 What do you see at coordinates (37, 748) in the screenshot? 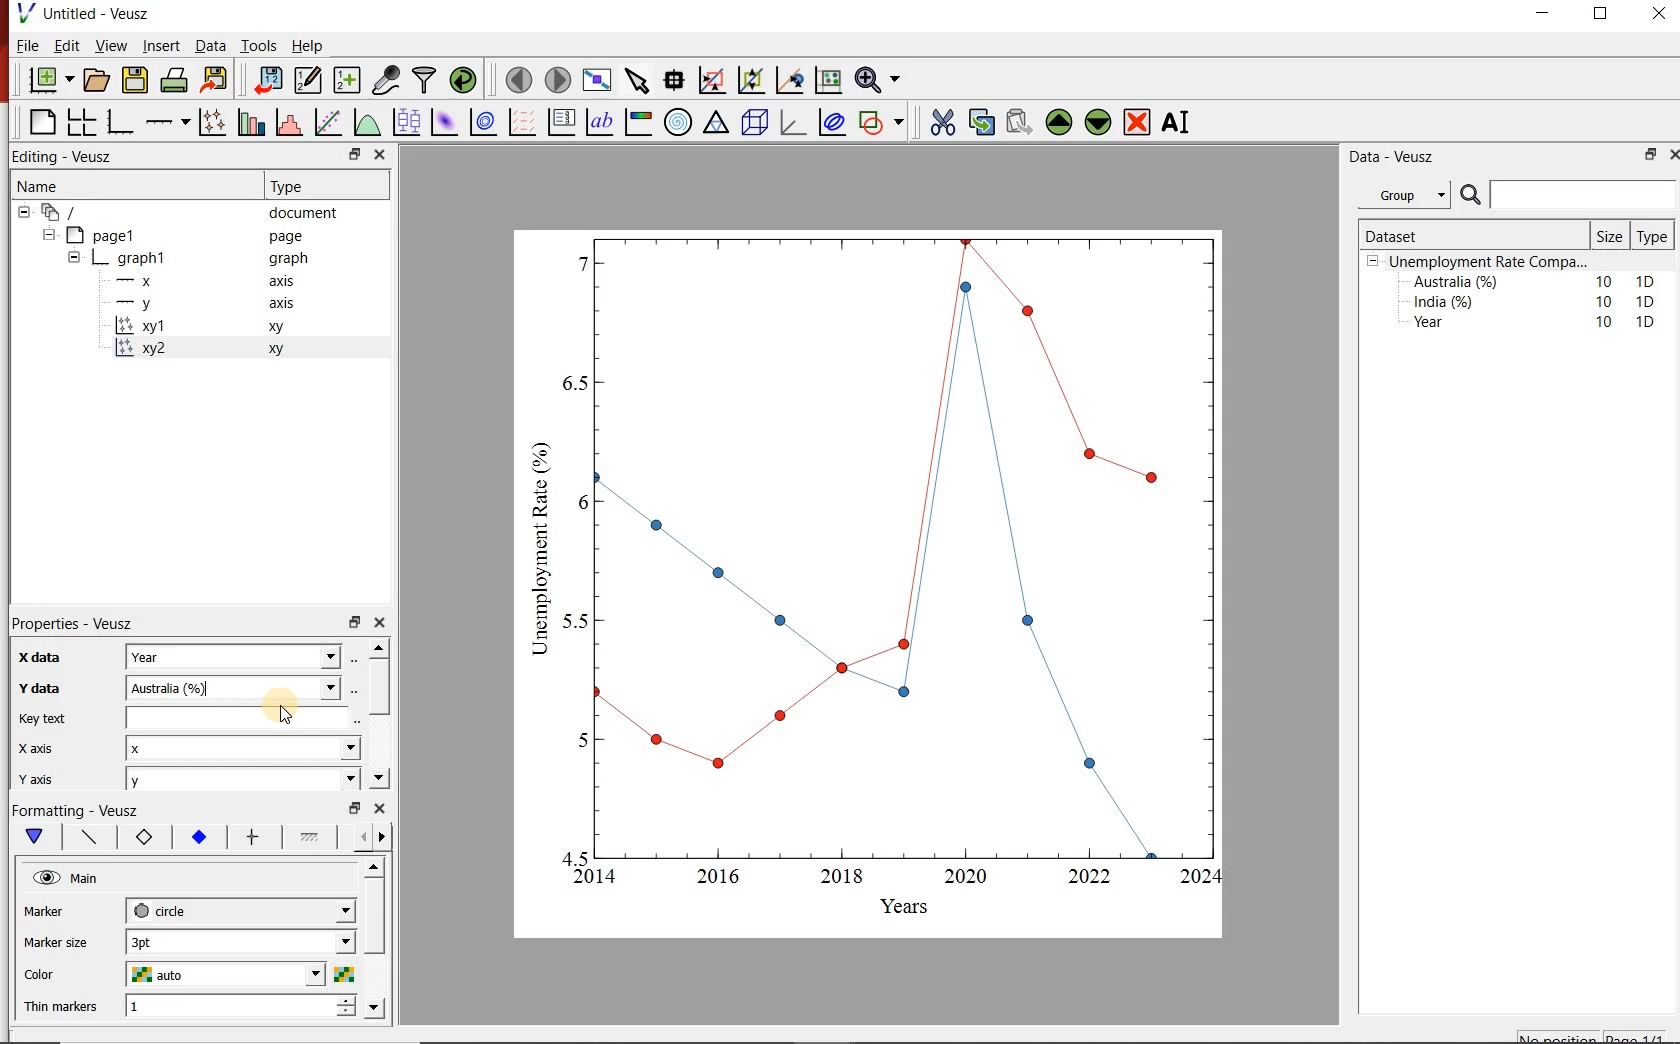
I see `x axis` at bounding box center [37, 748].